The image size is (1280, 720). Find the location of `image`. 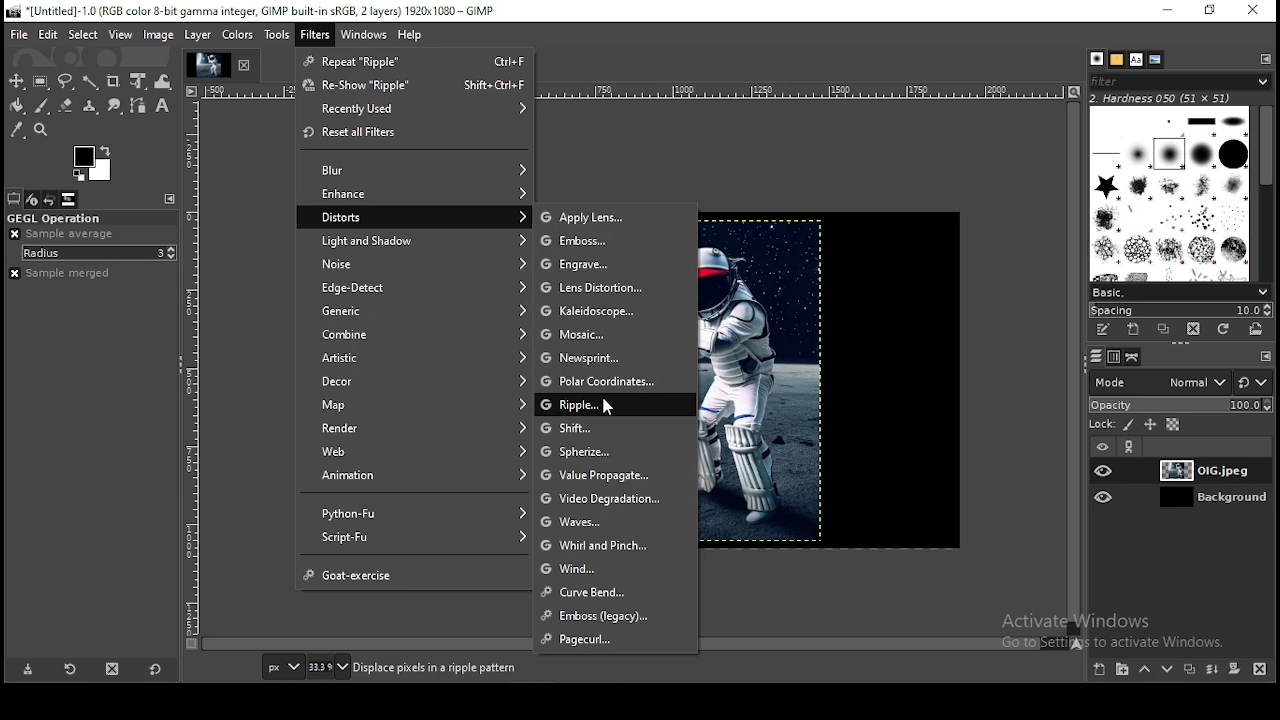

image is located at coordinates (830, 382).